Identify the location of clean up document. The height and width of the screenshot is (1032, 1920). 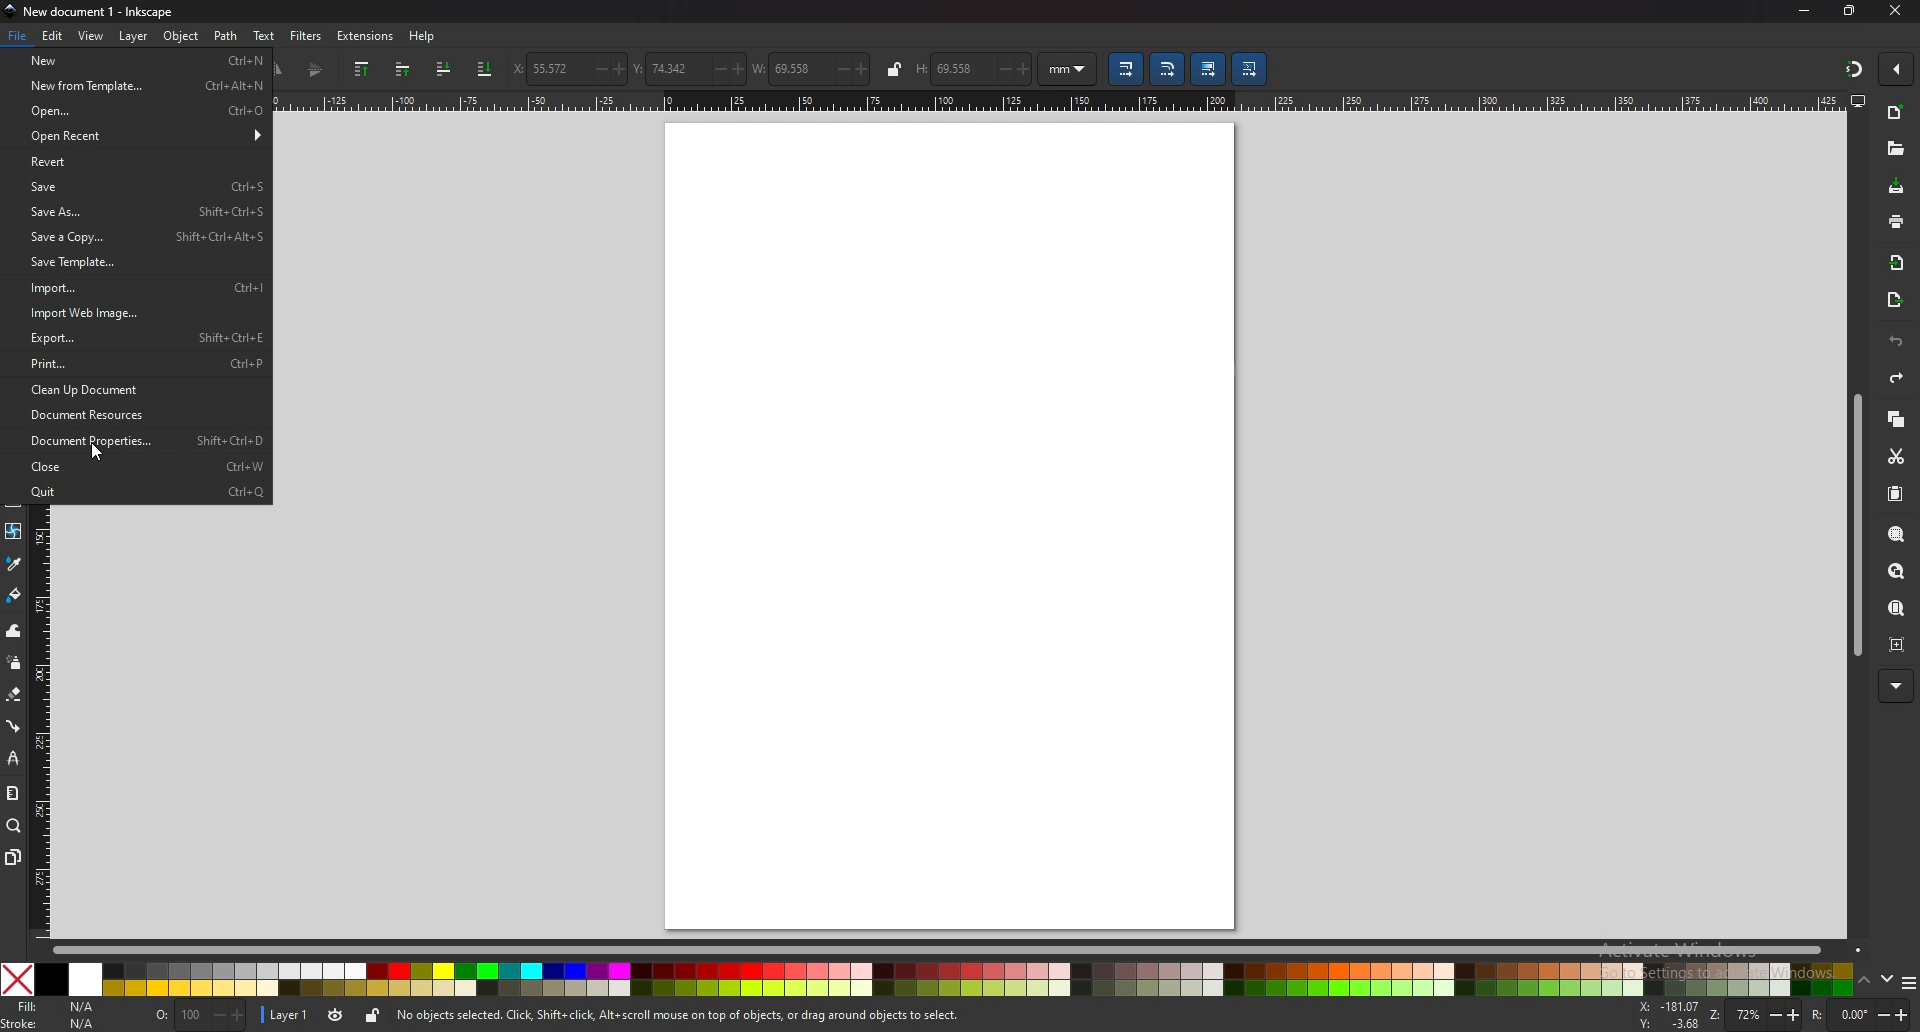
(134, 389).